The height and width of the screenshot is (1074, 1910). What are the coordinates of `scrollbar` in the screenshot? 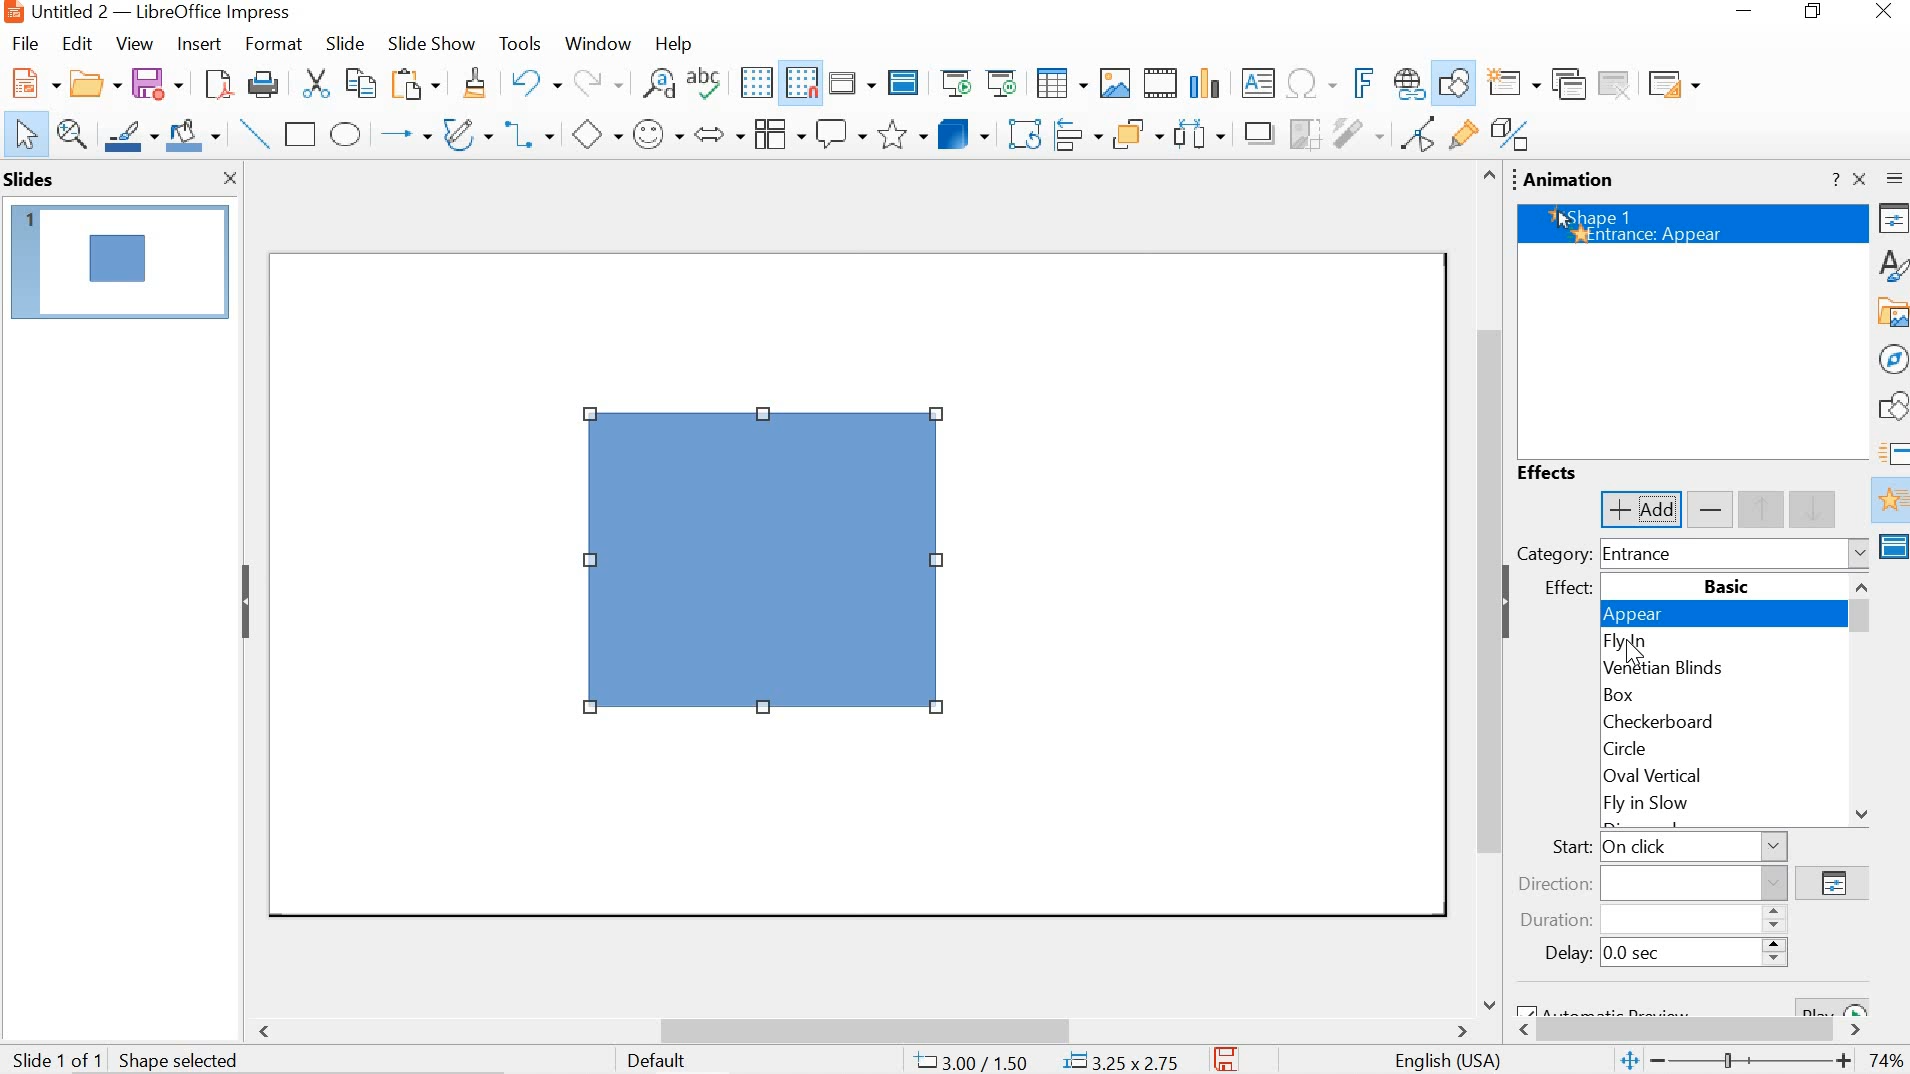 It's located at (860, 1028).